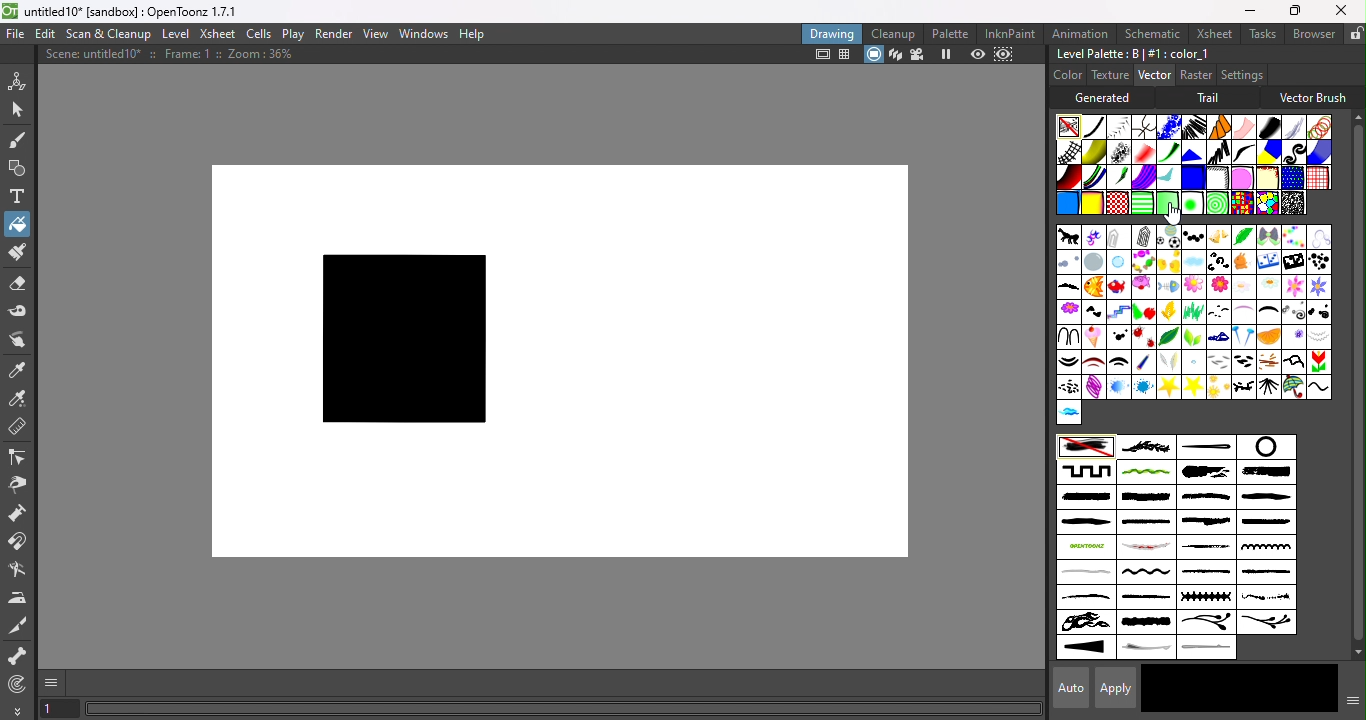  I want to click on Hatched shading, so click(1216, 178).